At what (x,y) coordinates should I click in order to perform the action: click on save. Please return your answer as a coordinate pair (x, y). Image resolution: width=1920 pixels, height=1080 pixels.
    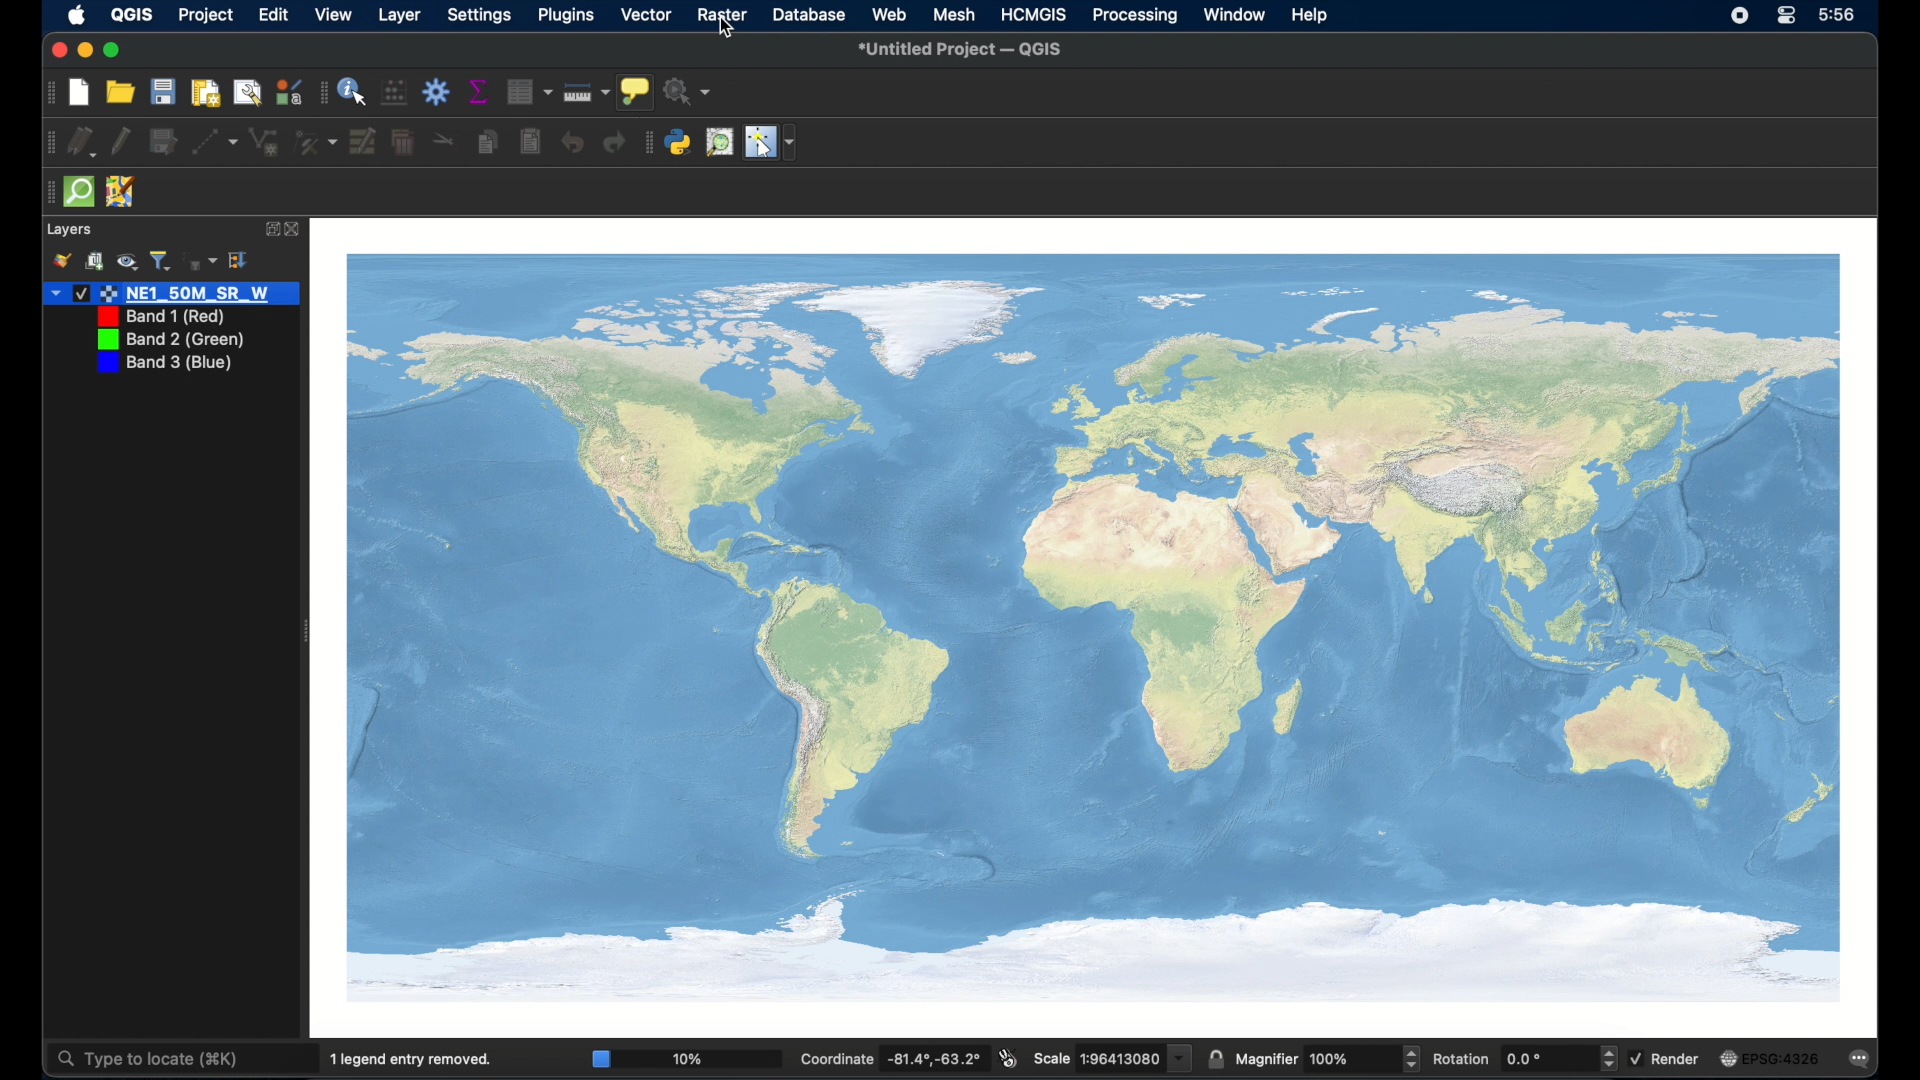
    Looking at the image, I should click on (162, 92).